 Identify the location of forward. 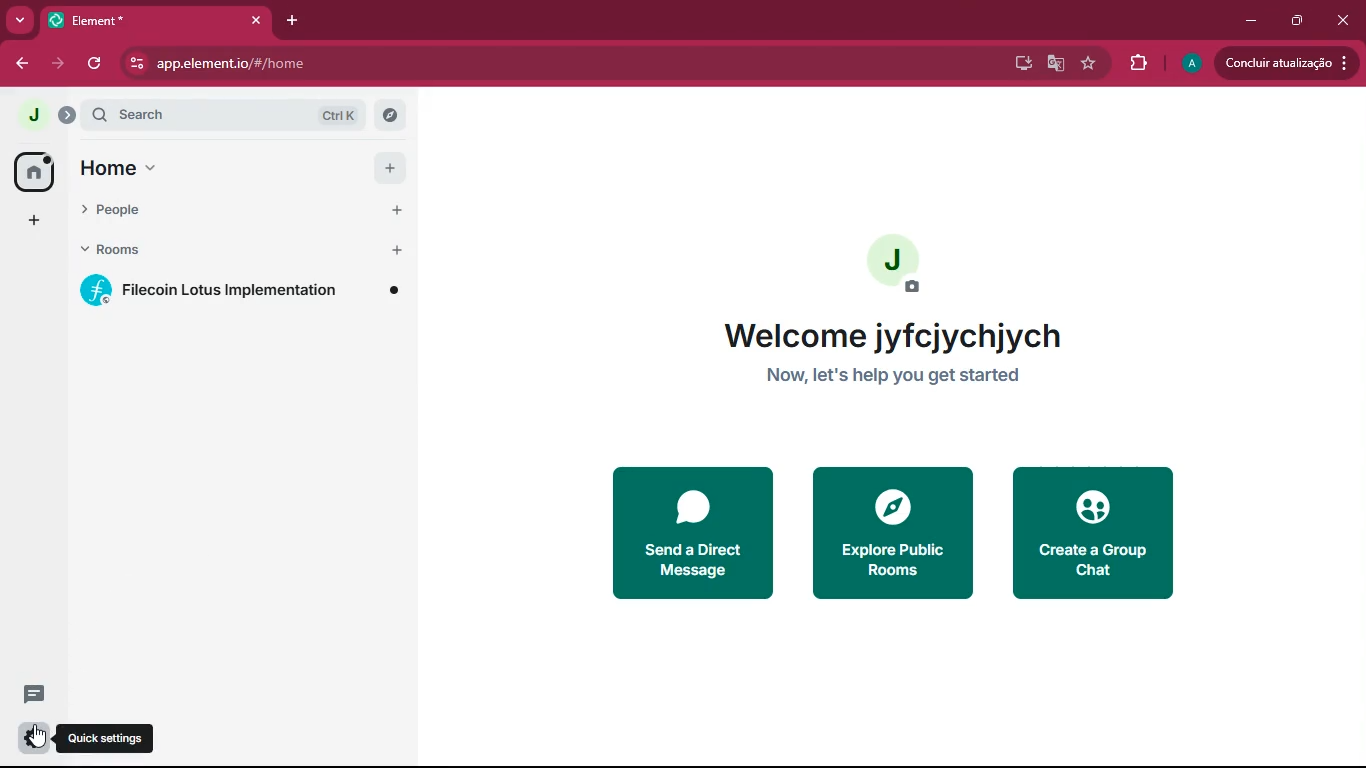
(56, 65).